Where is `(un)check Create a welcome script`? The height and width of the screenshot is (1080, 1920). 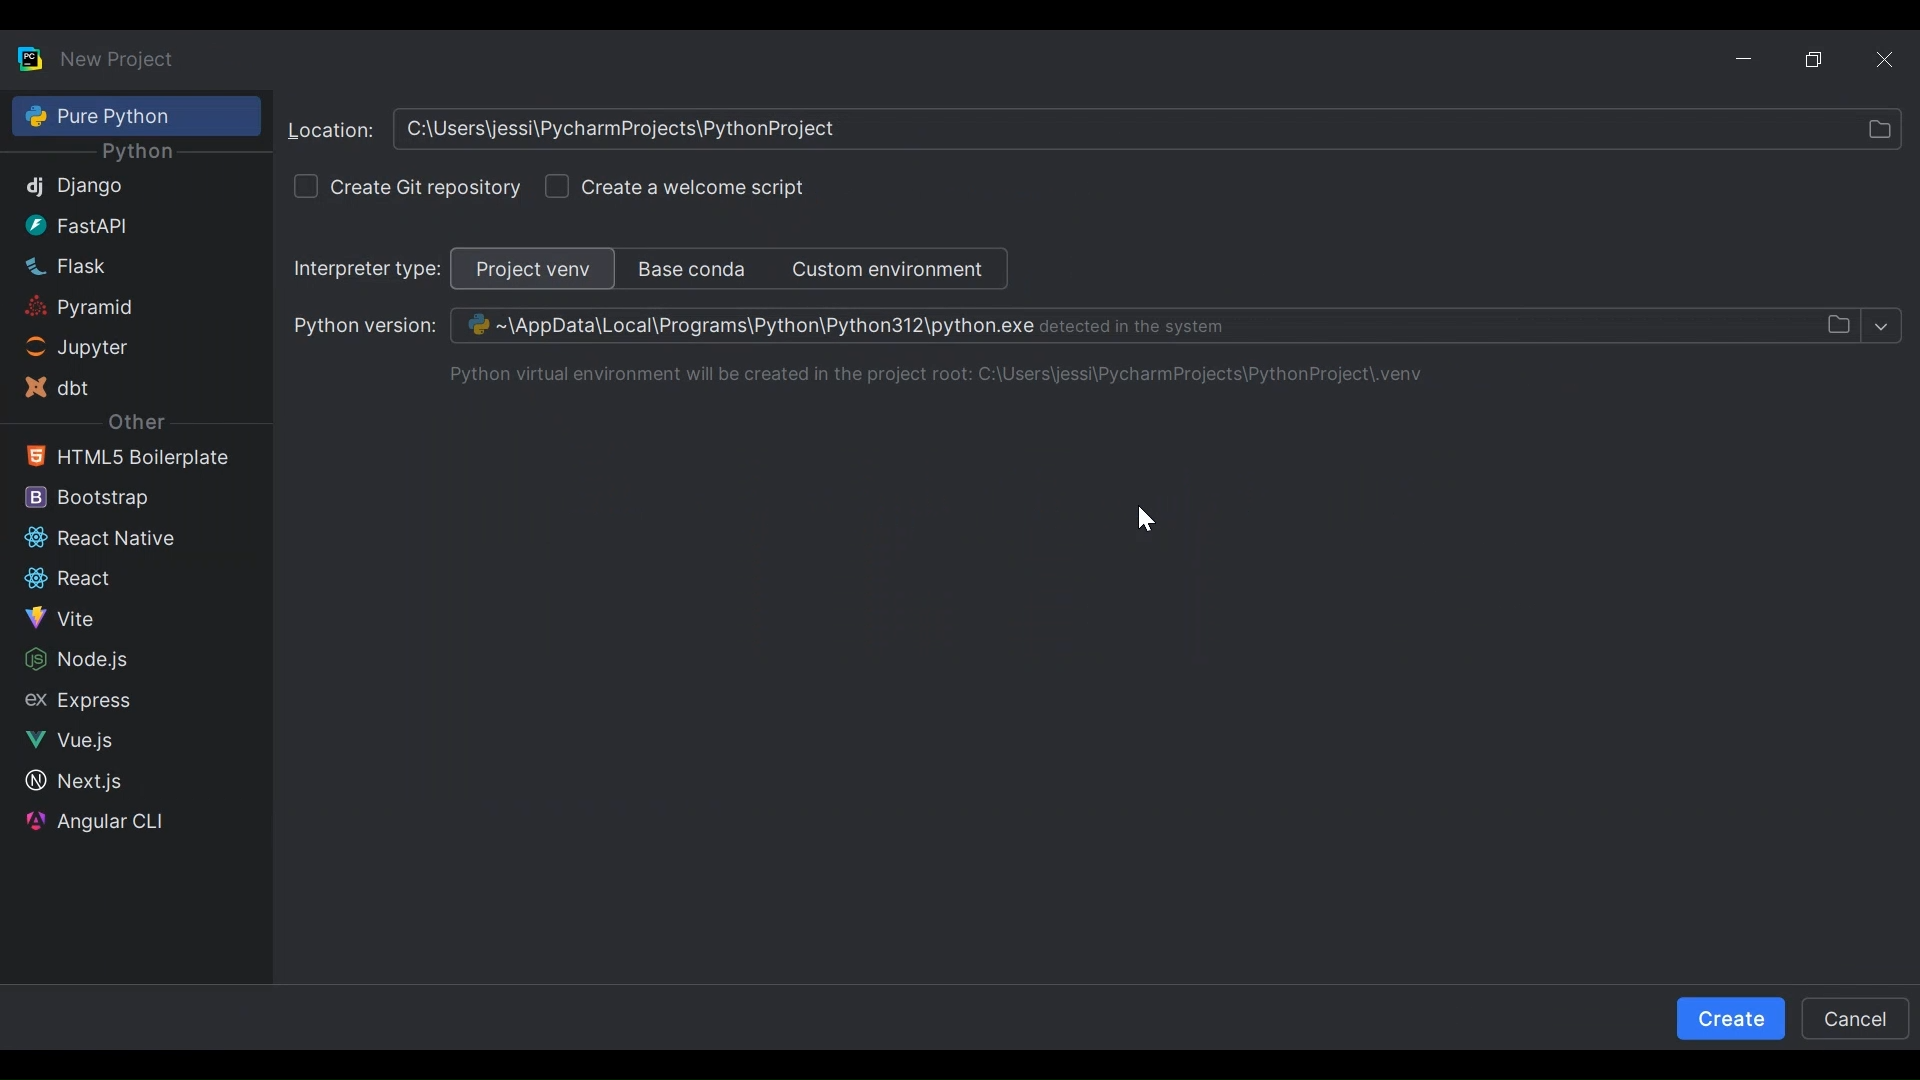 (un)check Create a welcome script is located at coordinates (674, 187).